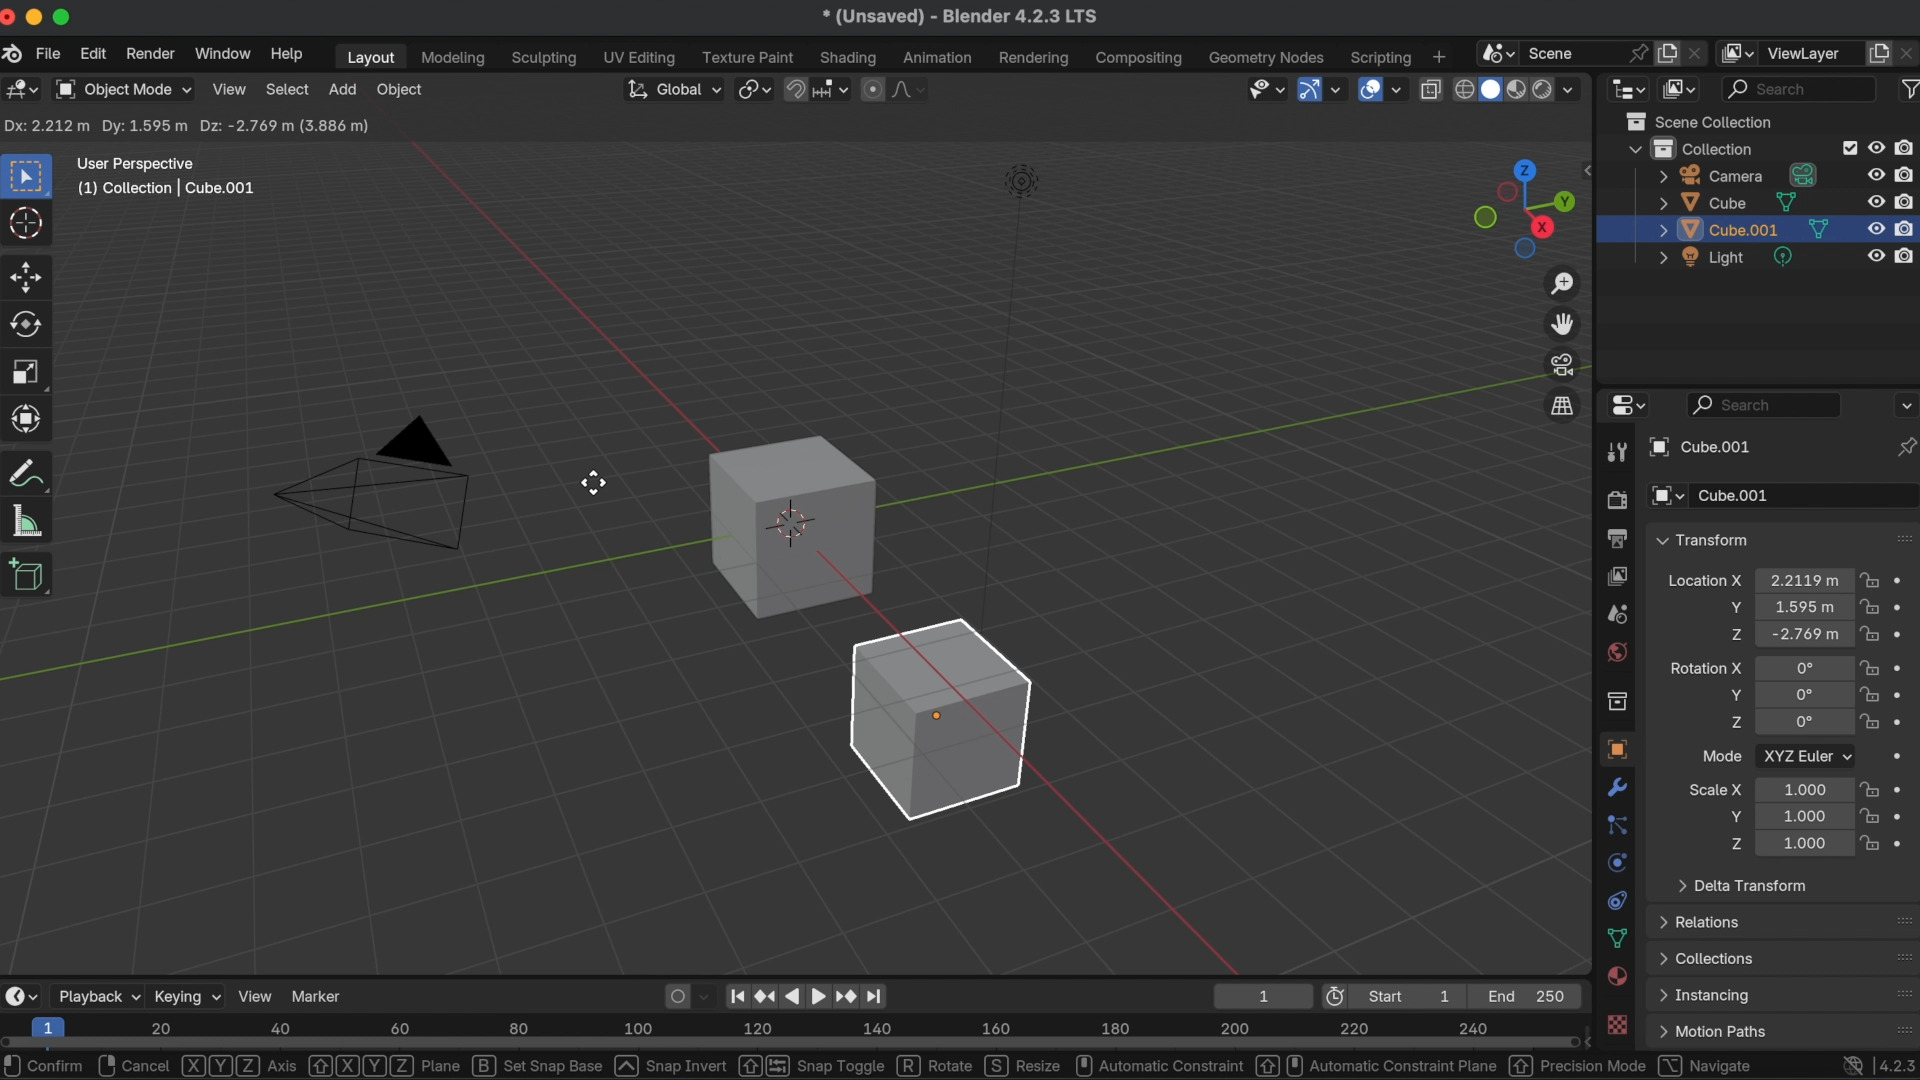 The width and height of the screenshot is (1920, 1080). Describe the element at coordinates (1870, 667) in the screenshot. I see `lock rotation` at that location.